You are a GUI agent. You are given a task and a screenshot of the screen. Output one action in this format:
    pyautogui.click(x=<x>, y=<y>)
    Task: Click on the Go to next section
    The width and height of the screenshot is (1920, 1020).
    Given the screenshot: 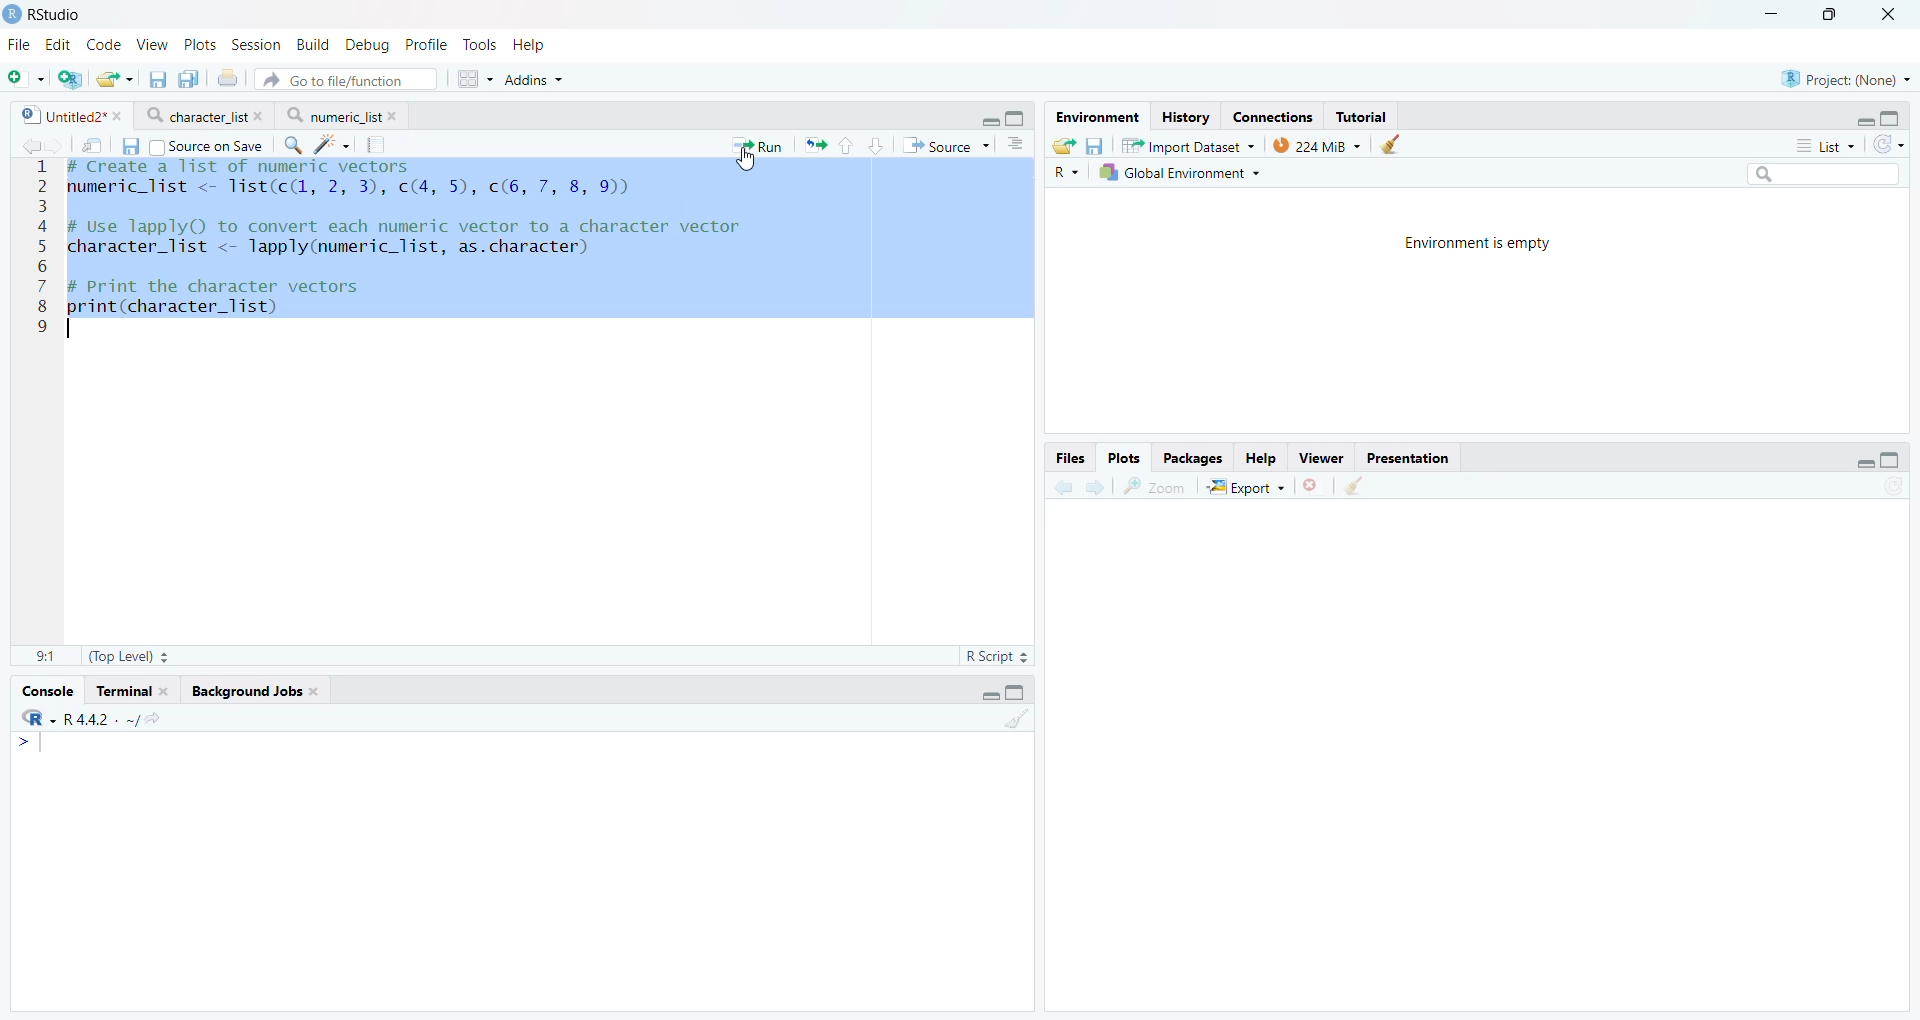 What is the action you would take?
    pyautogui.click(x=878, y=144)
    